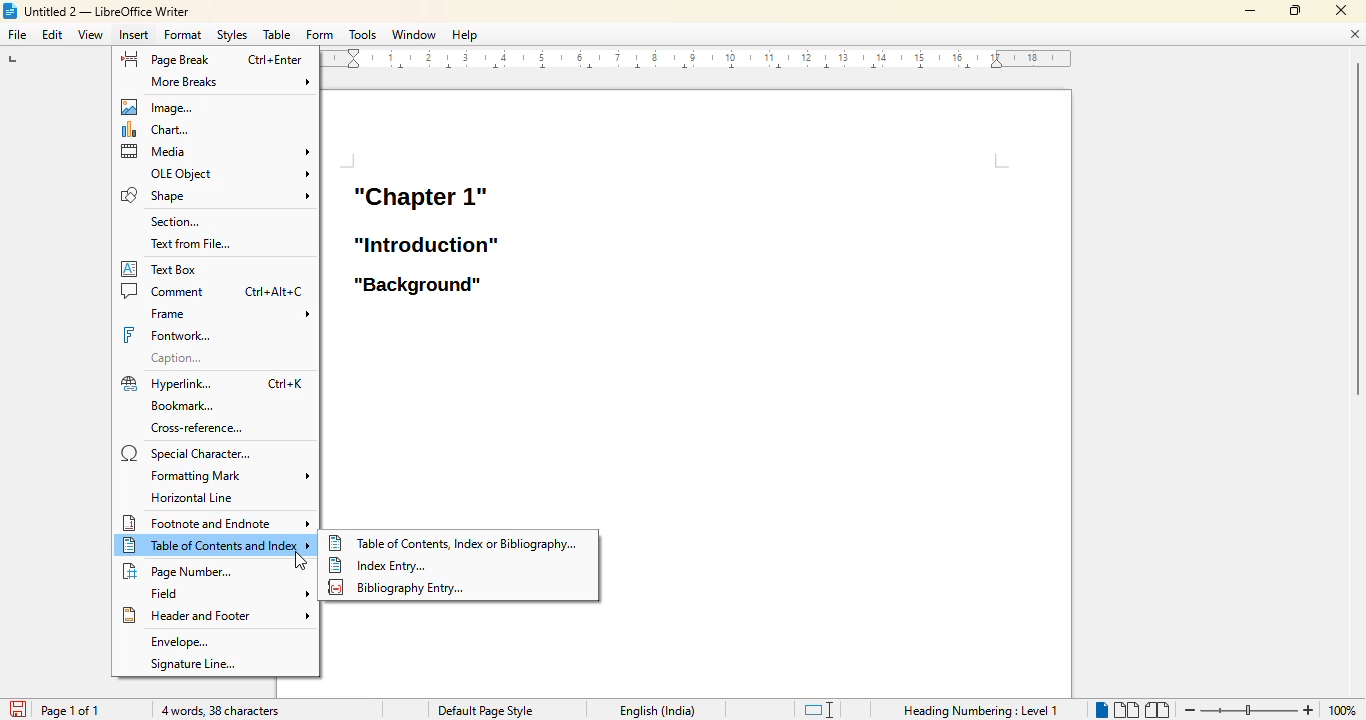  What do you see at coordinates (484, 711) in the screenshot?
I see `page style` at bounding box center [484, 711].